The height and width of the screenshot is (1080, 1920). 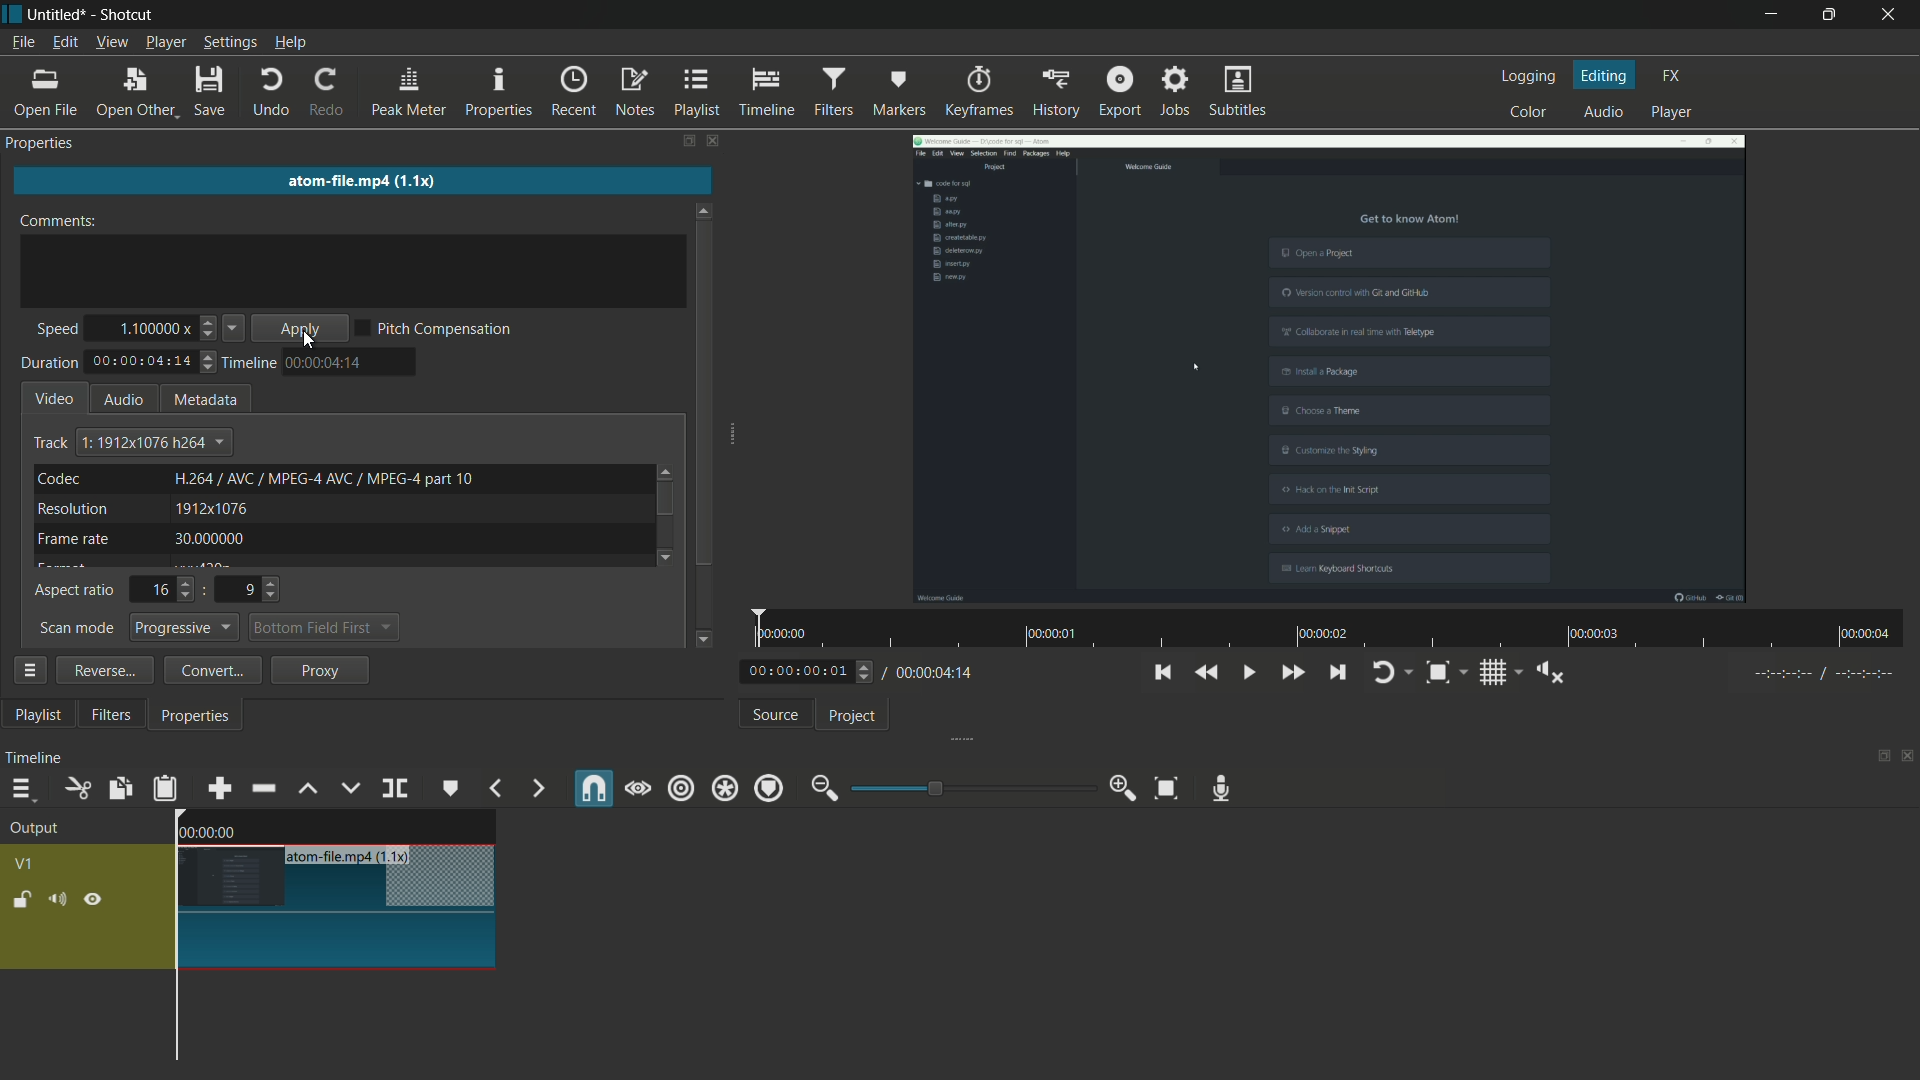 I want to click on properties, so click(x=499, y=89).